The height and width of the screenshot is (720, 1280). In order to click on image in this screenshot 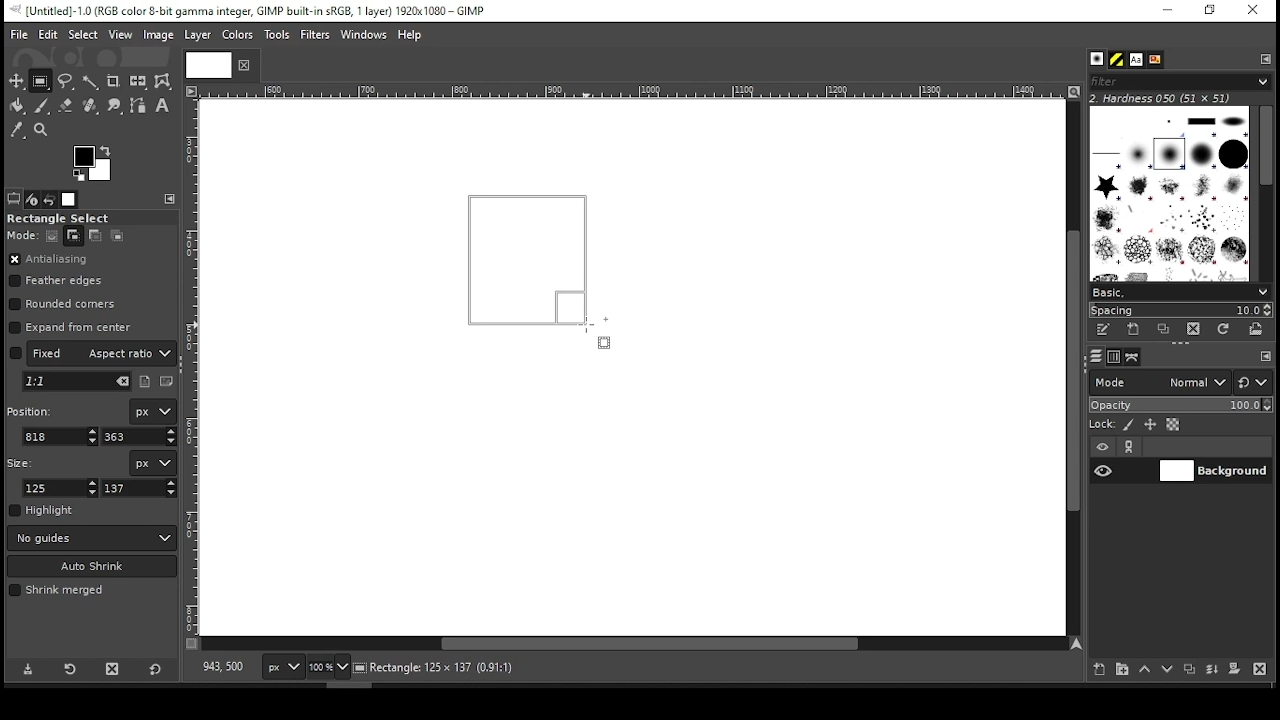, I will do `click(157, 35)`.